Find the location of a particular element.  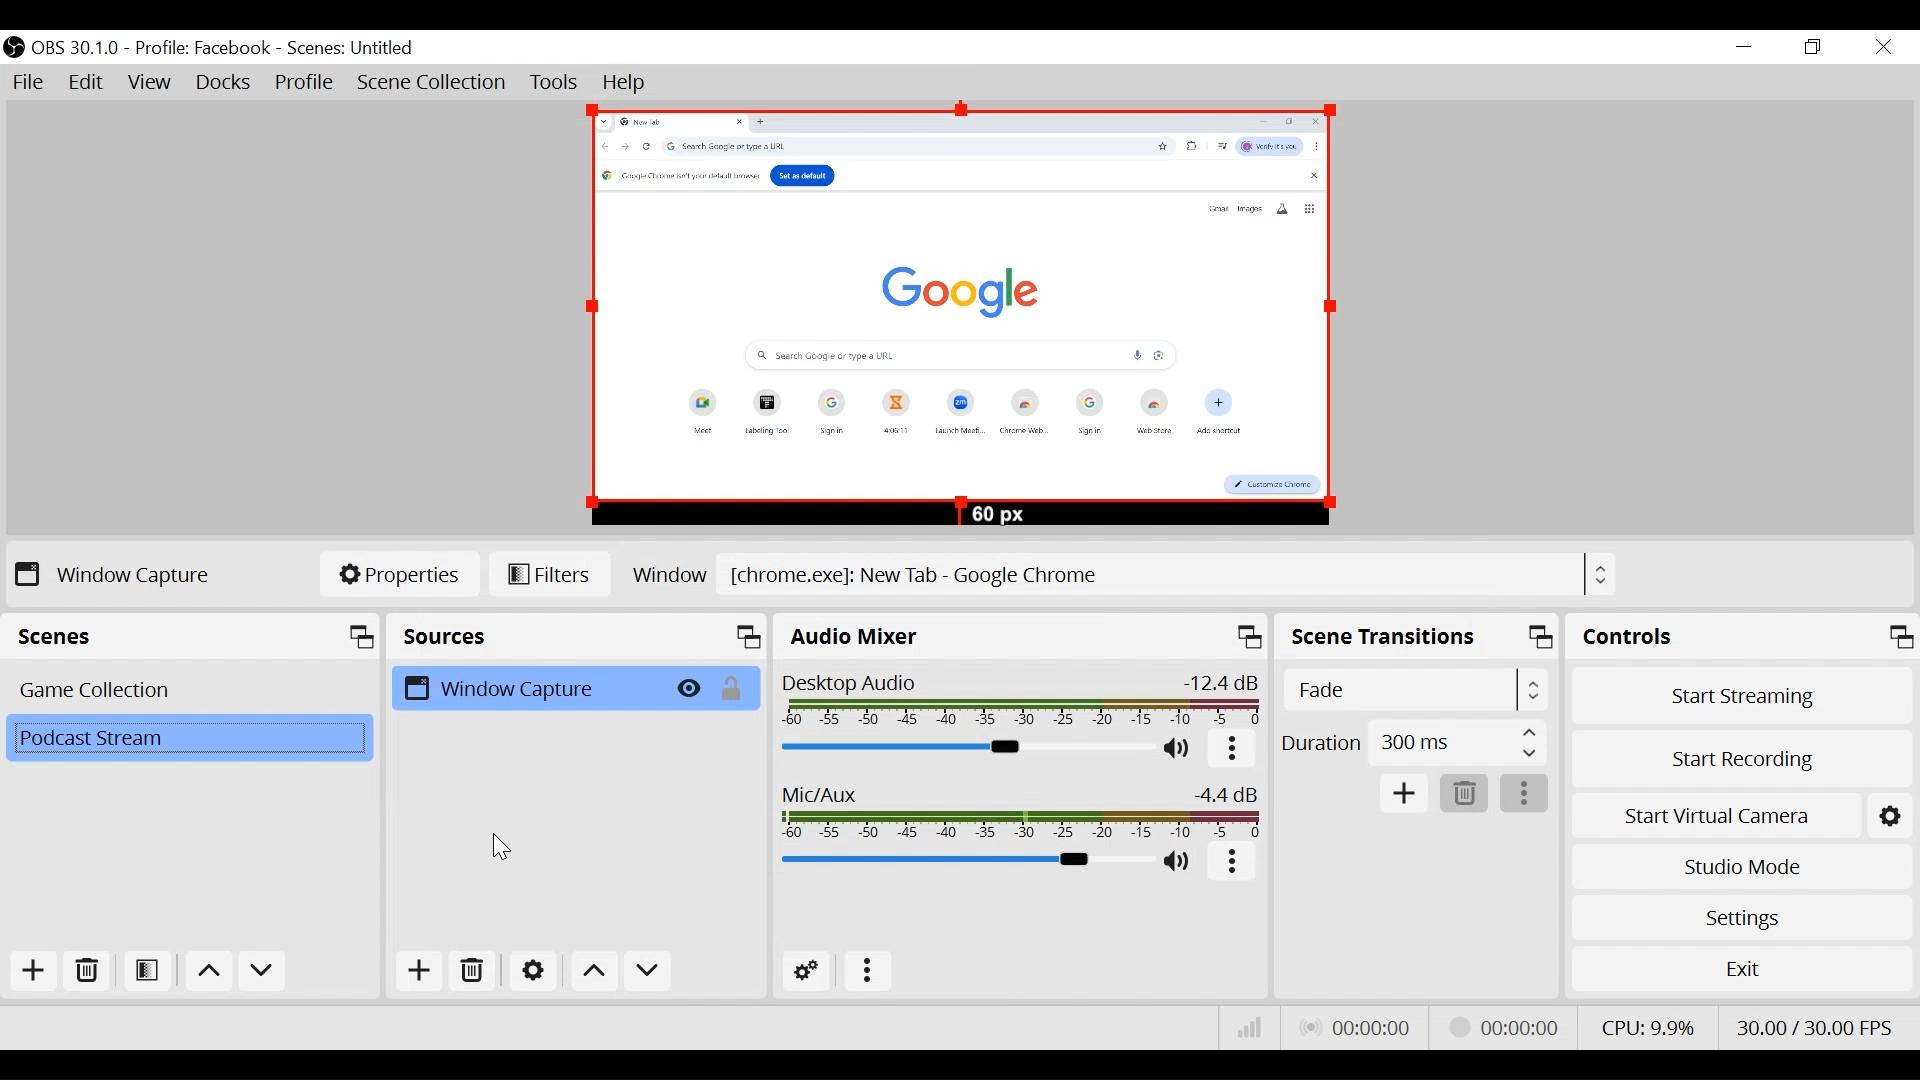

More options is located at coordinates (1233, 866).